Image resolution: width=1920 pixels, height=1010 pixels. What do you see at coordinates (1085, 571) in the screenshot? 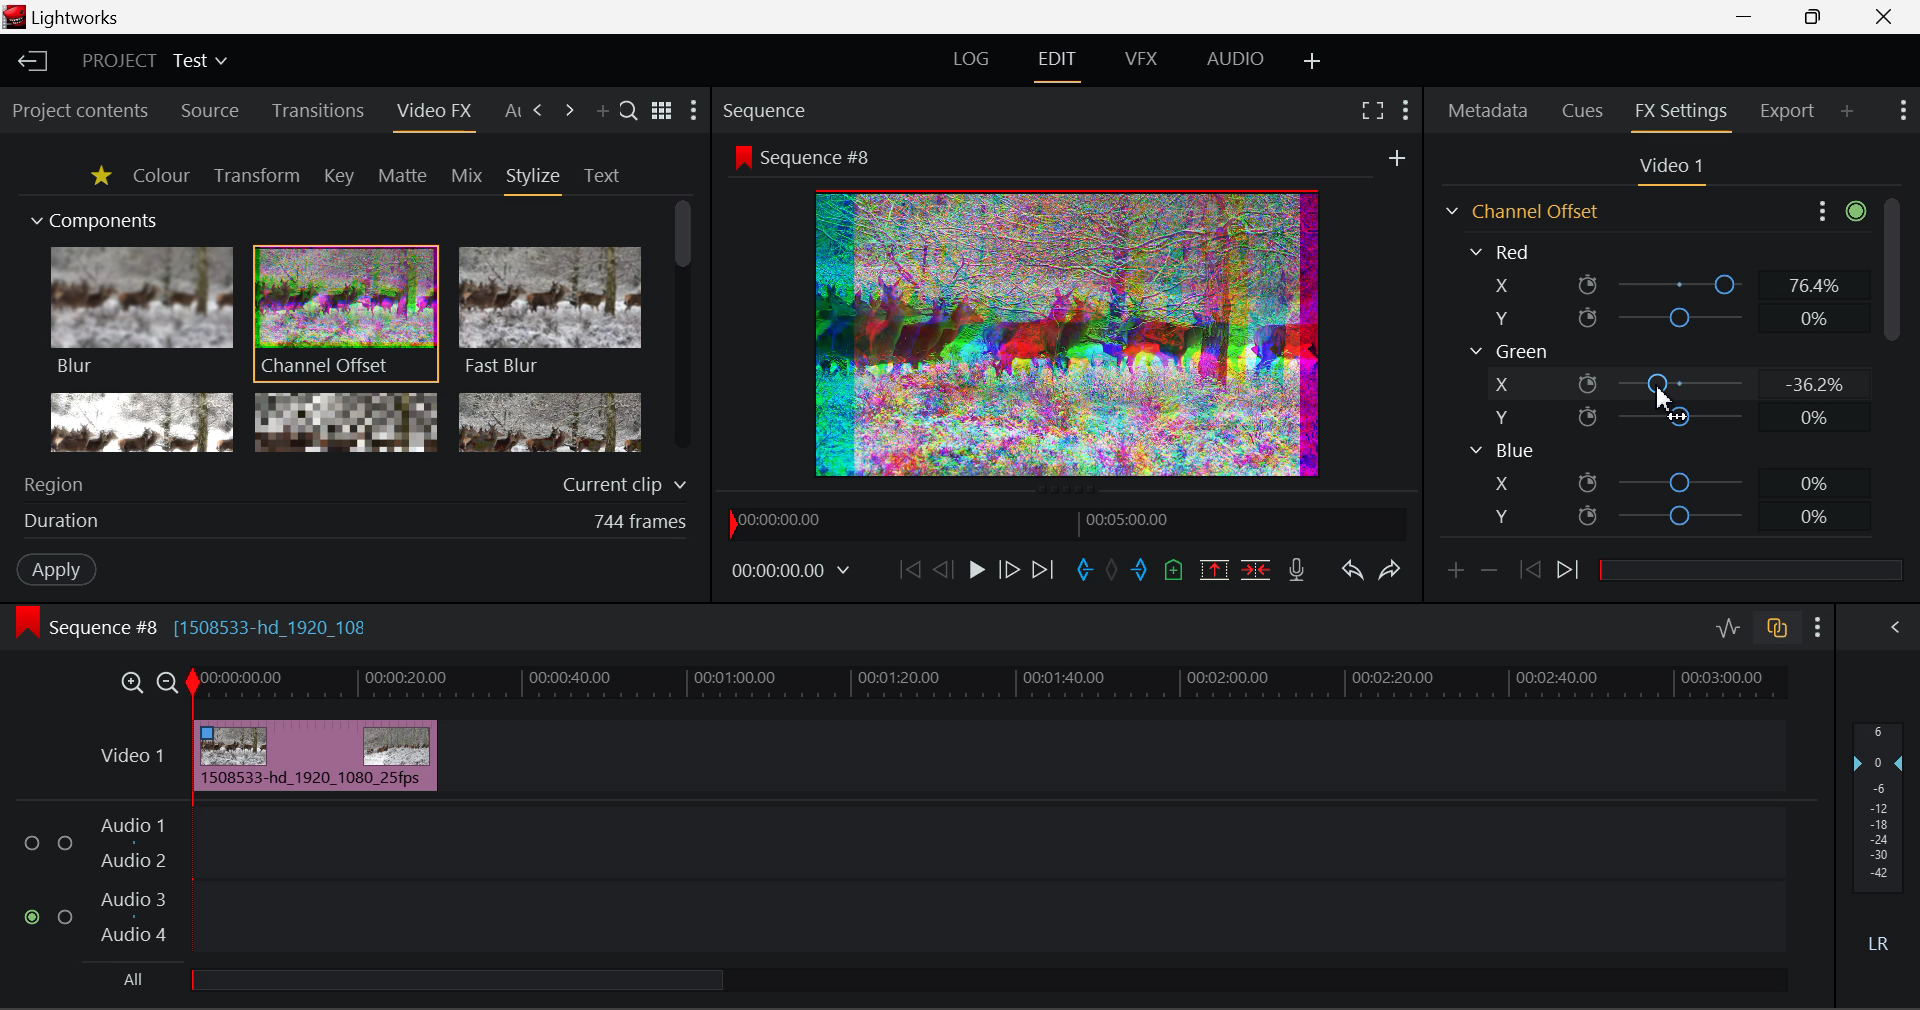
I see `Mark In` at bounding box center [1085, 571].